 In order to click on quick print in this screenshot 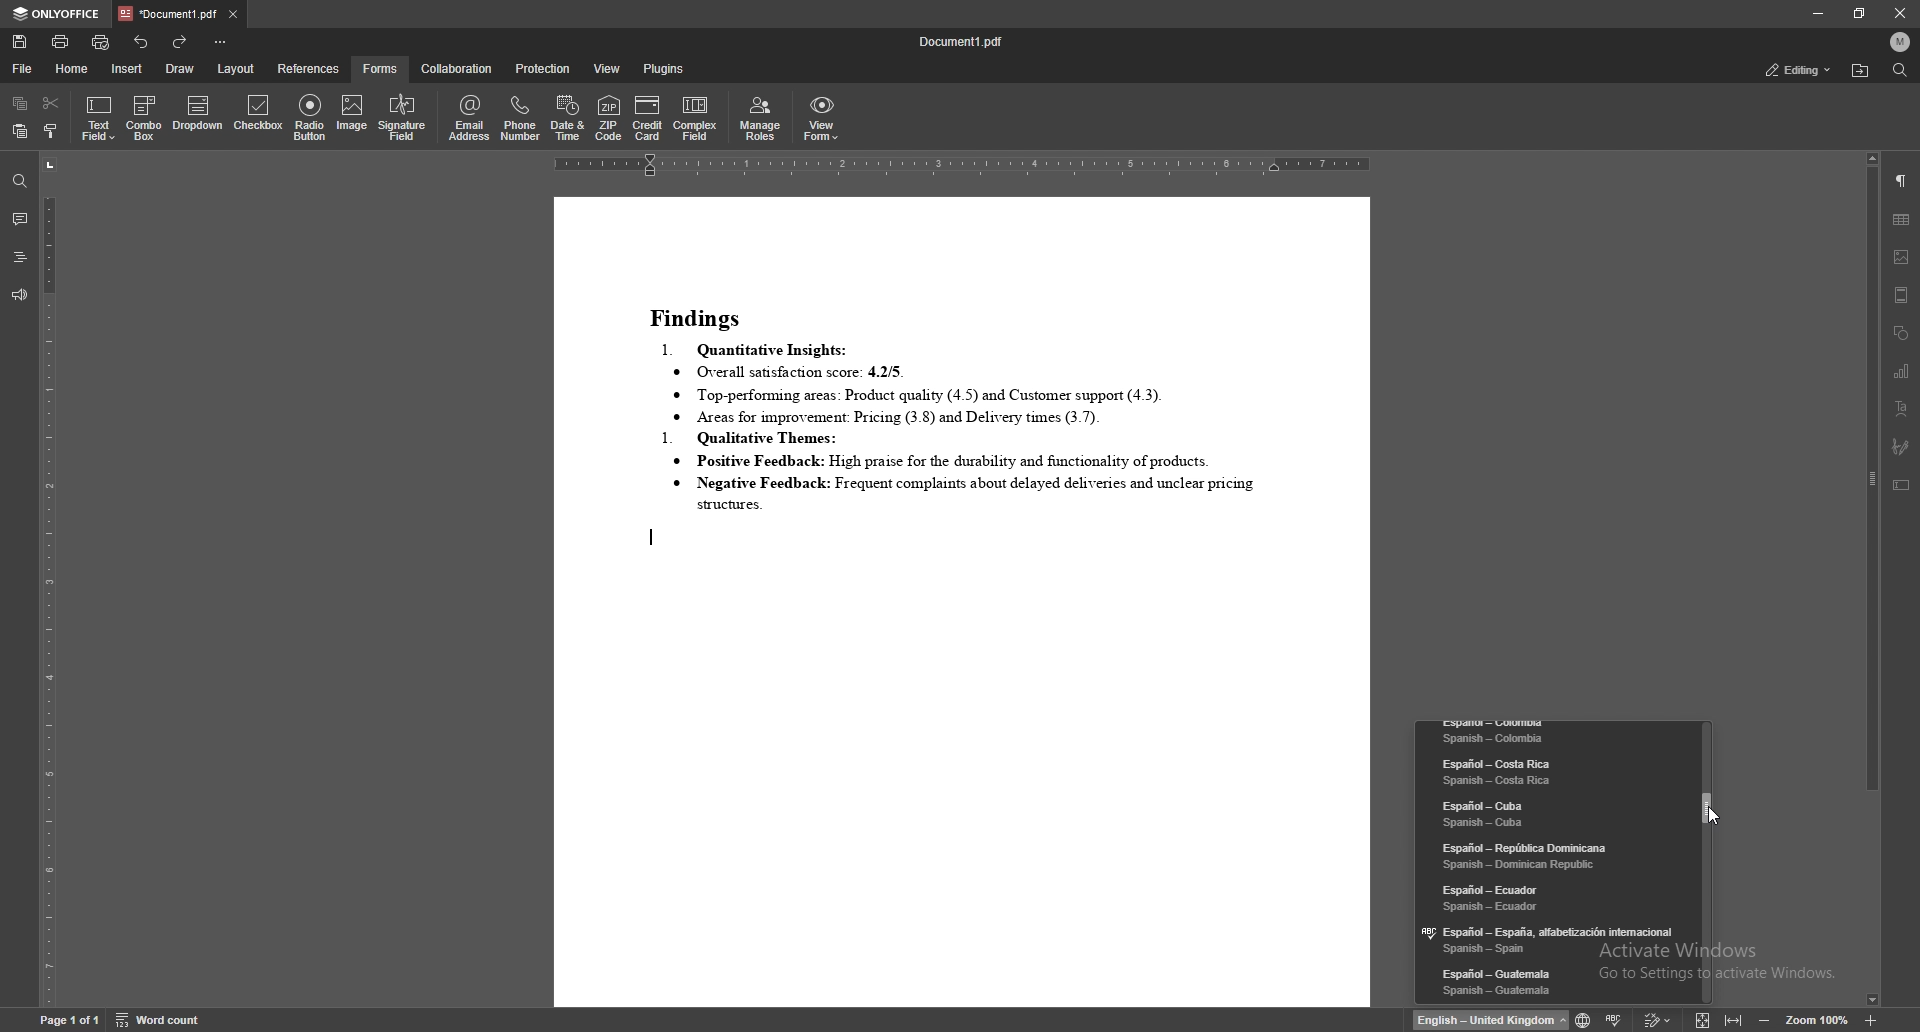, I will do `click(102, 42)`.